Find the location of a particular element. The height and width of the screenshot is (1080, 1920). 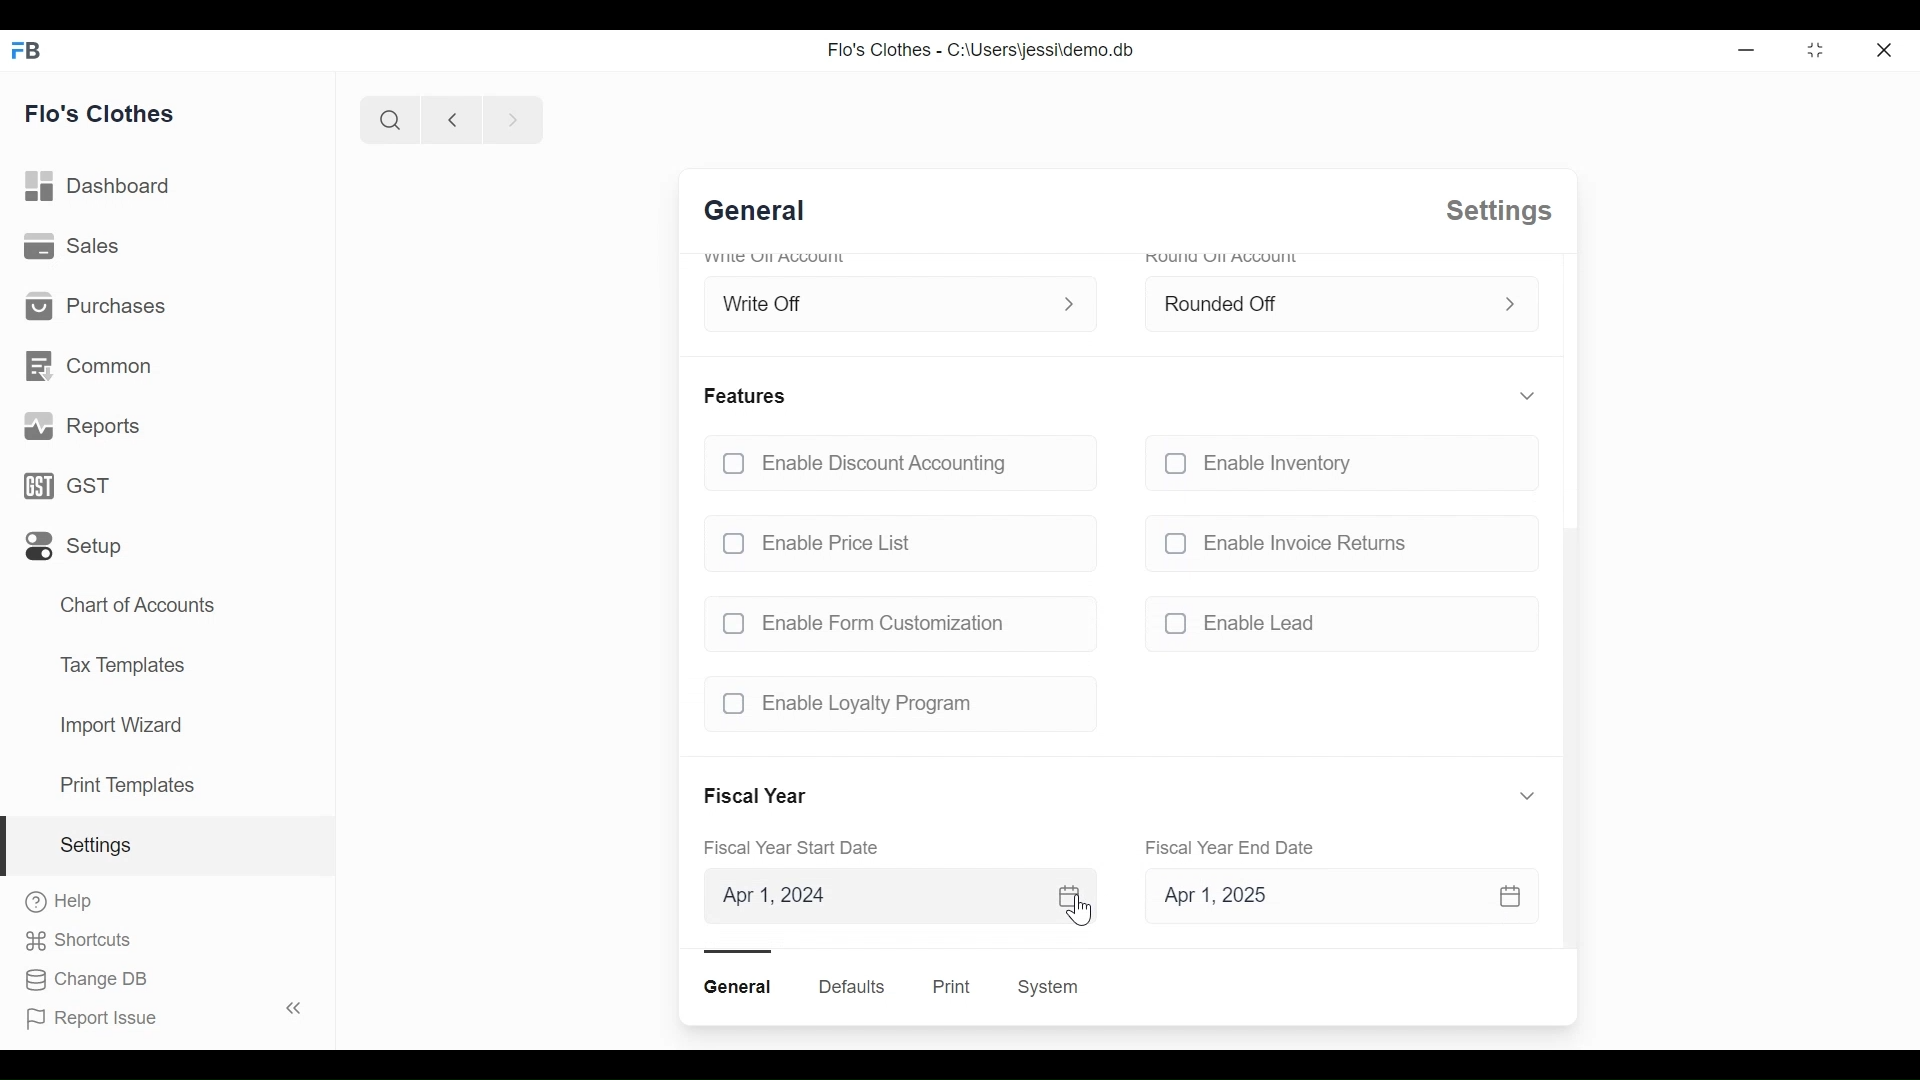

Fiscal Year End Date is located at coordinates (1233, 847).